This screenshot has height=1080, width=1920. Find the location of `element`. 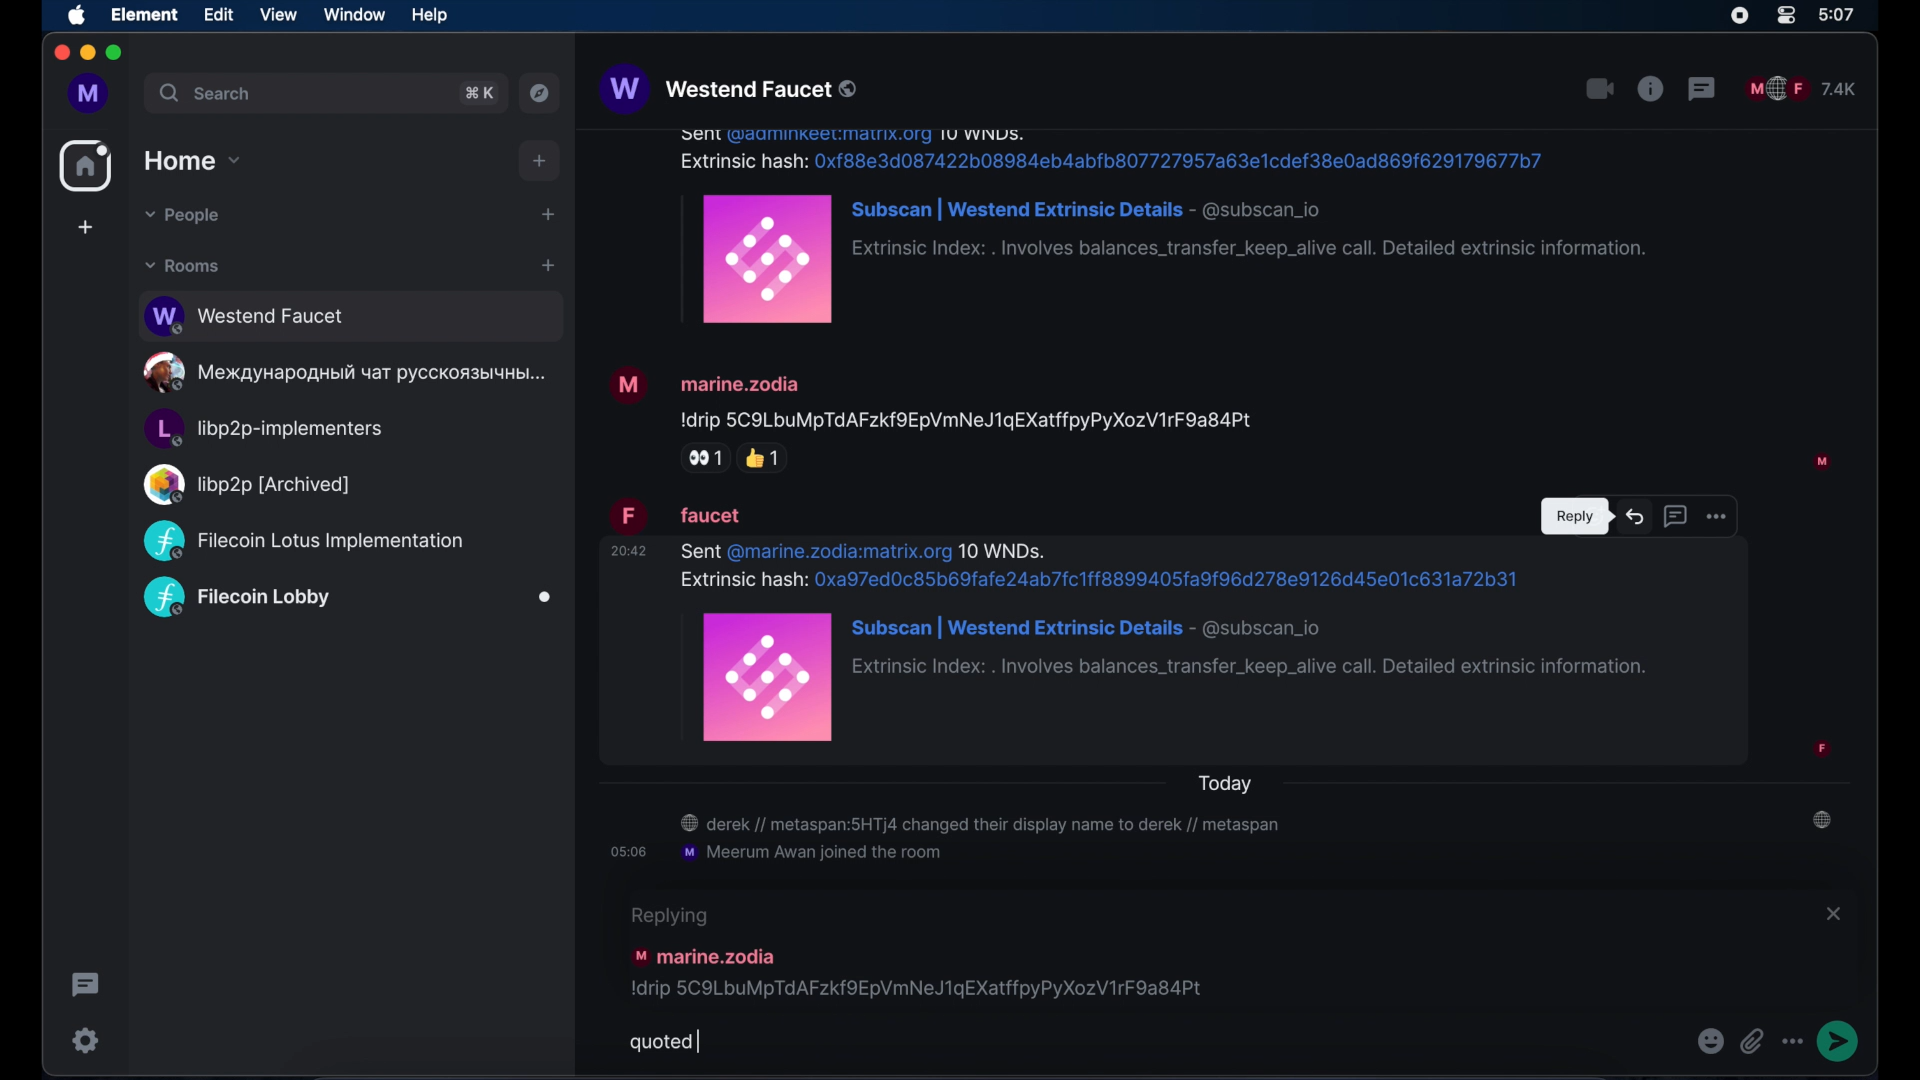

element is located at coordinates (146, 15).